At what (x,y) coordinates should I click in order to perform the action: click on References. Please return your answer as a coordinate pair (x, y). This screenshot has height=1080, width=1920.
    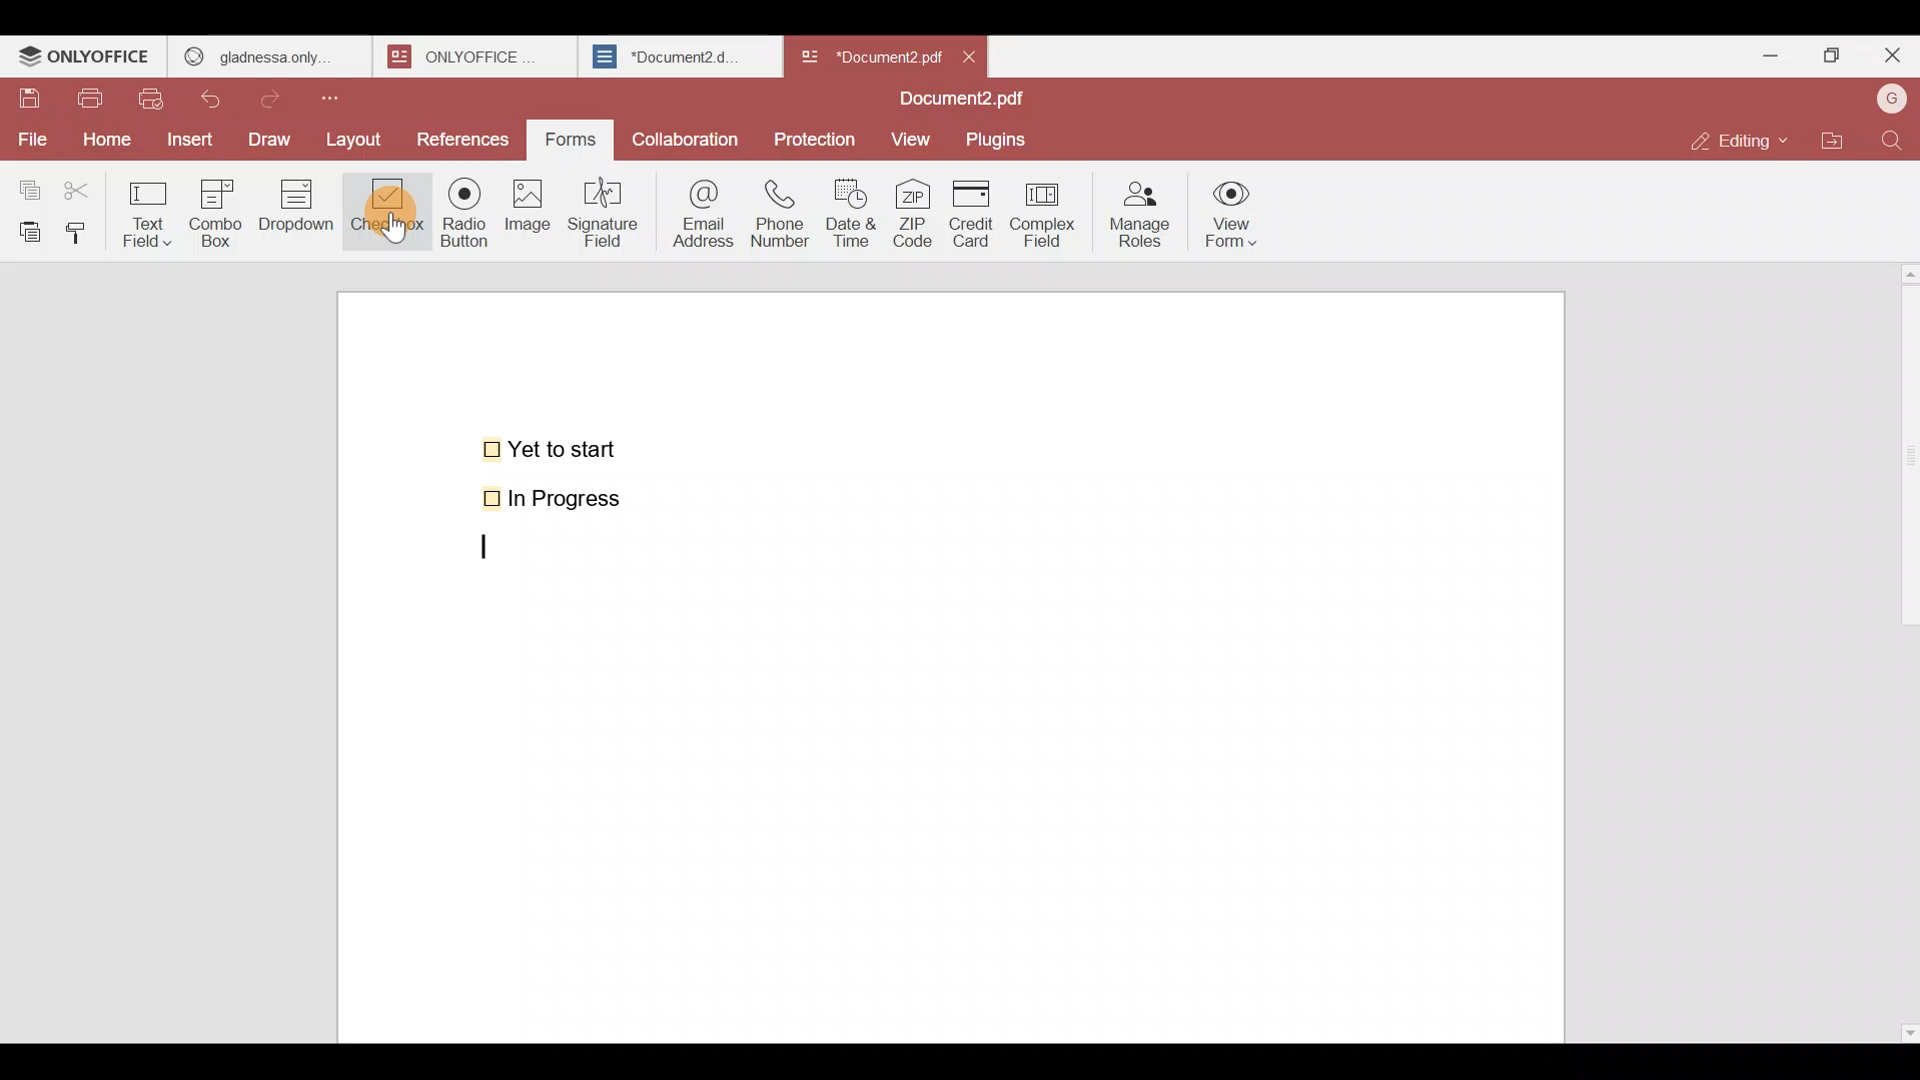
    Looking at the image, I should click on (463, 139).